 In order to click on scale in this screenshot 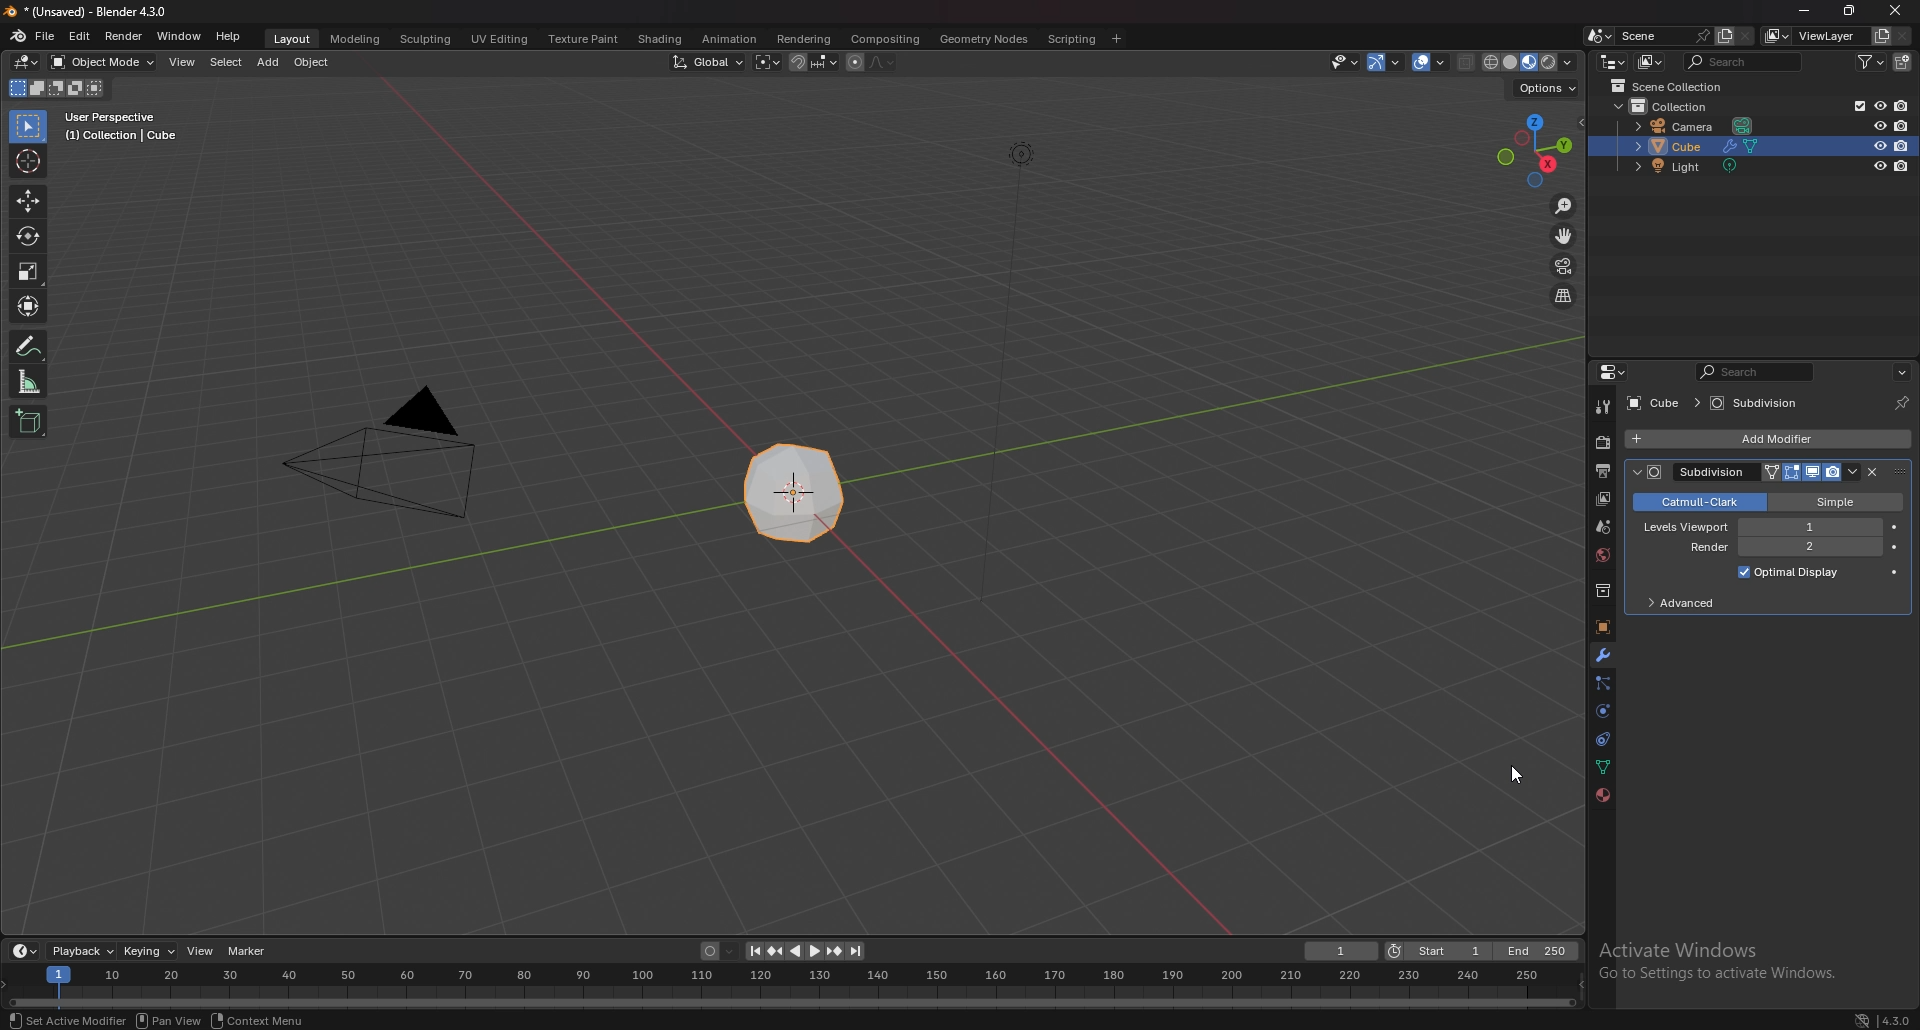, I will do `click(29, 272)`.